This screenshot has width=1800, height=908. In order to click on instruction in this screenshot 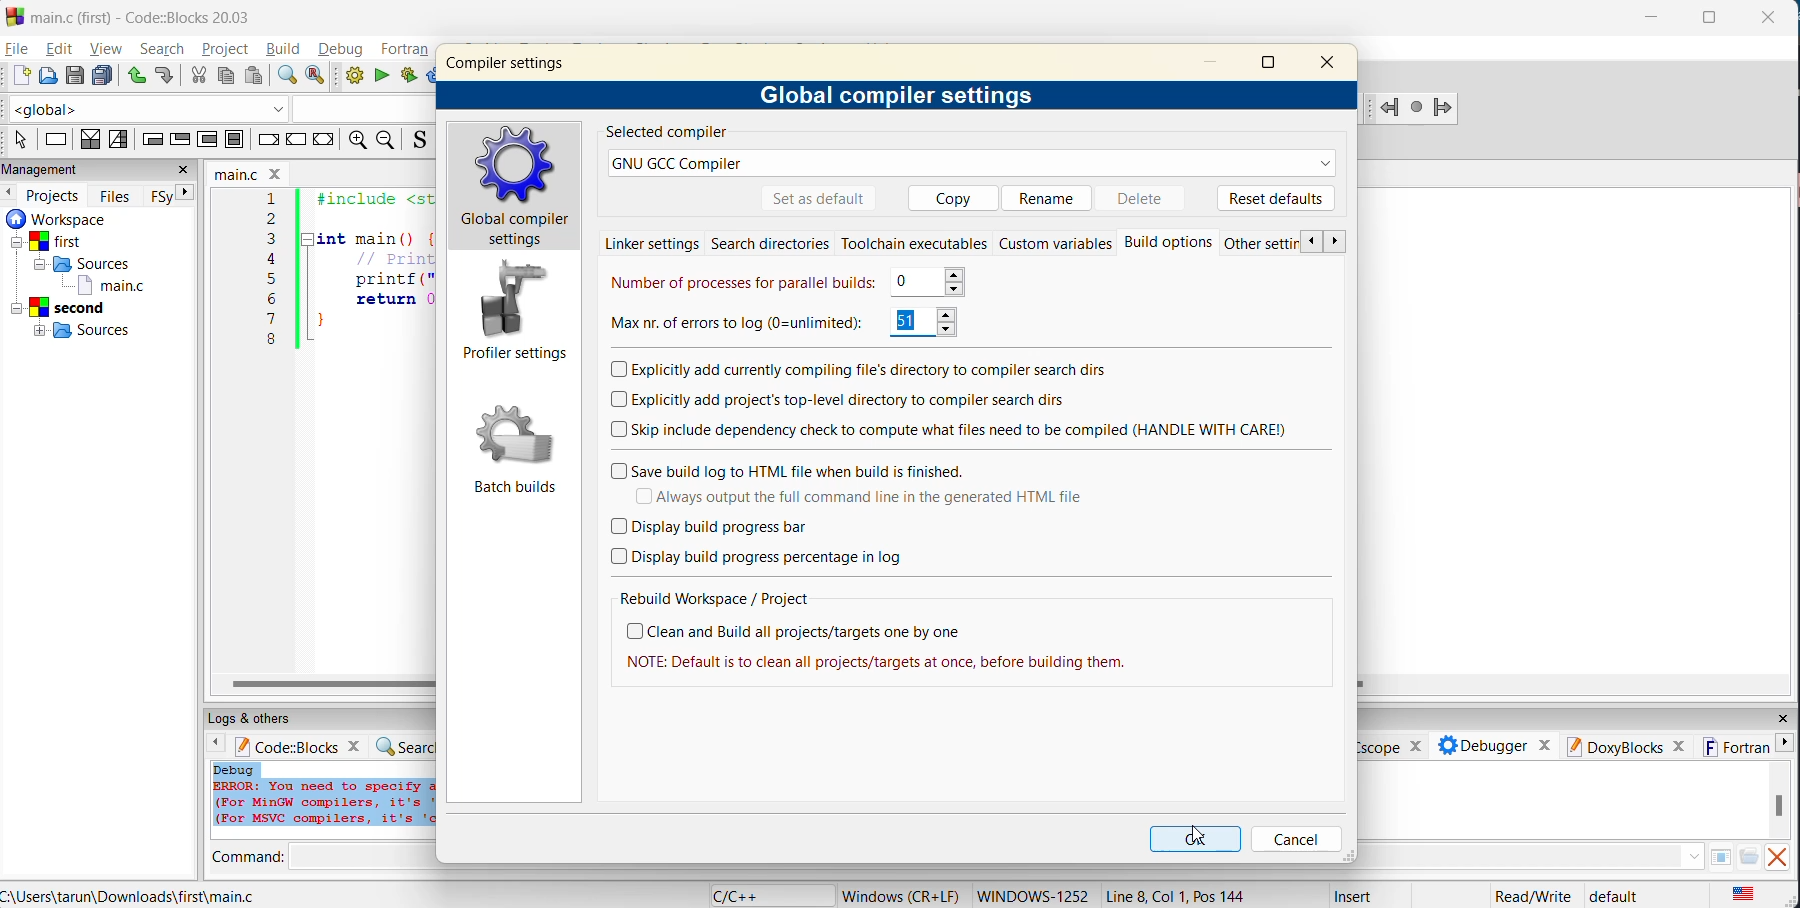, I will do `click(57, 142)`.